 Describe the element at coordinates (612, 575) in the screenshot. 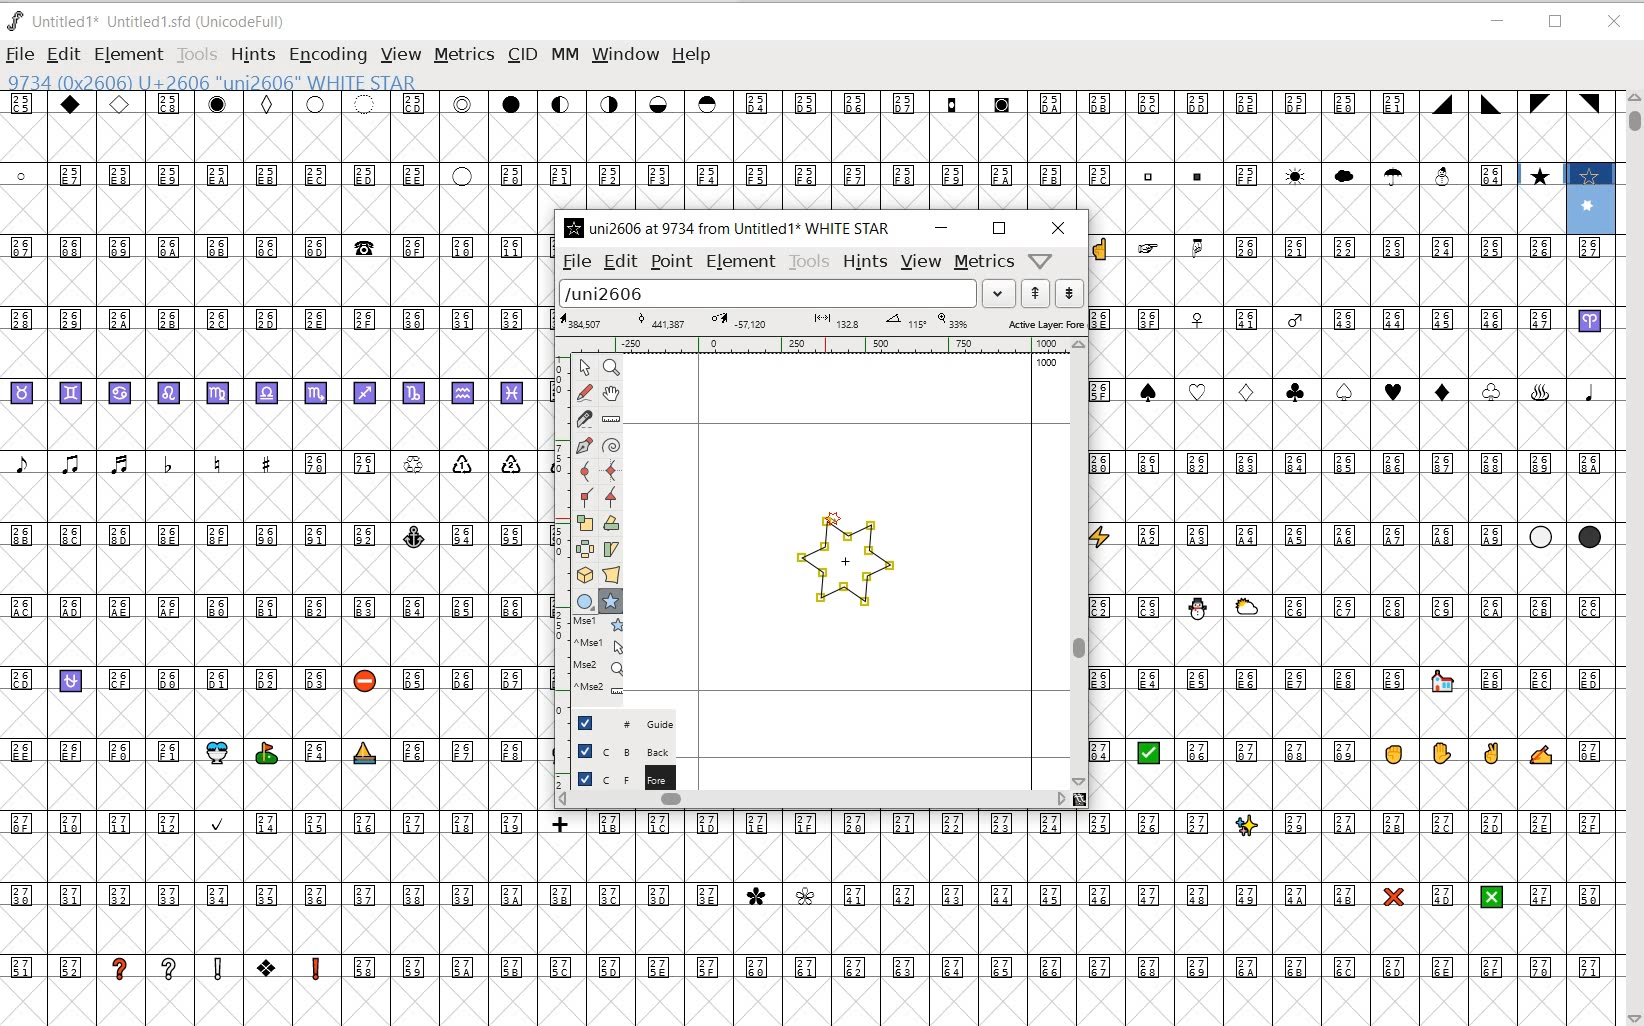

I see `PERFORM A PERSPECTIVE TRANSFORMATION ON THE SELECTION` at that location.